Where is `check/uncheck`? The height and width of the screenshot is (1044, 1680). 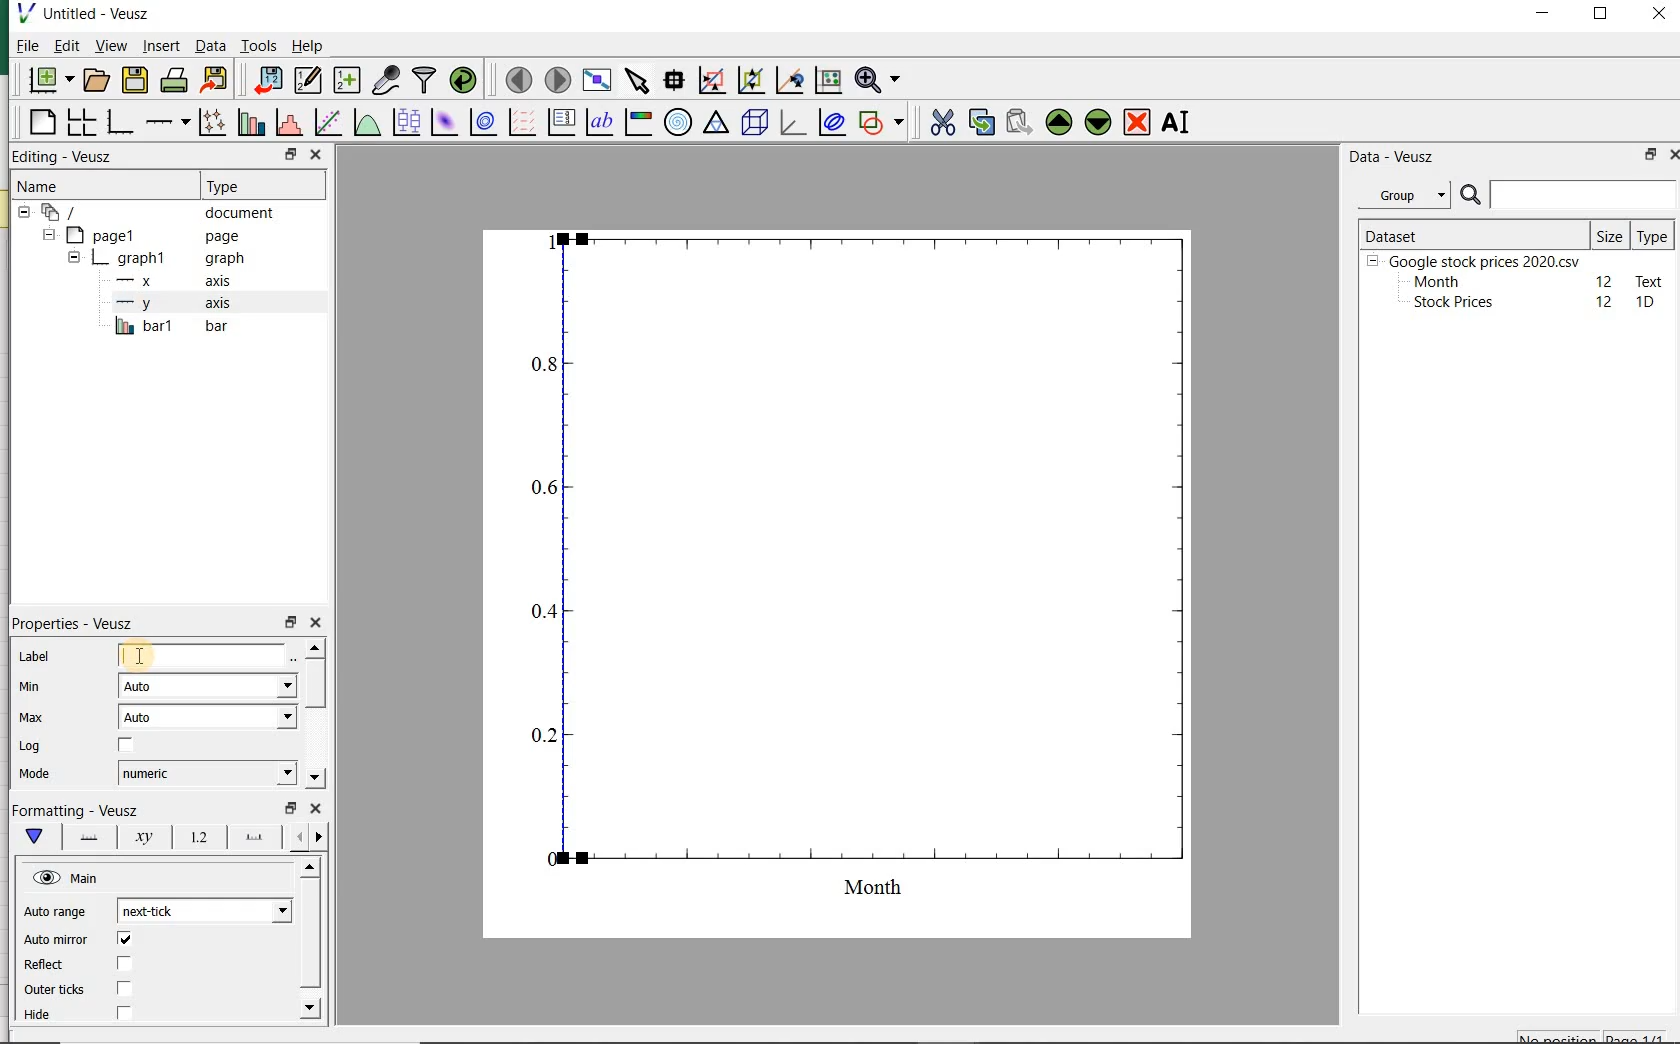
check/uncheck is located at coordinates (123, 1014).